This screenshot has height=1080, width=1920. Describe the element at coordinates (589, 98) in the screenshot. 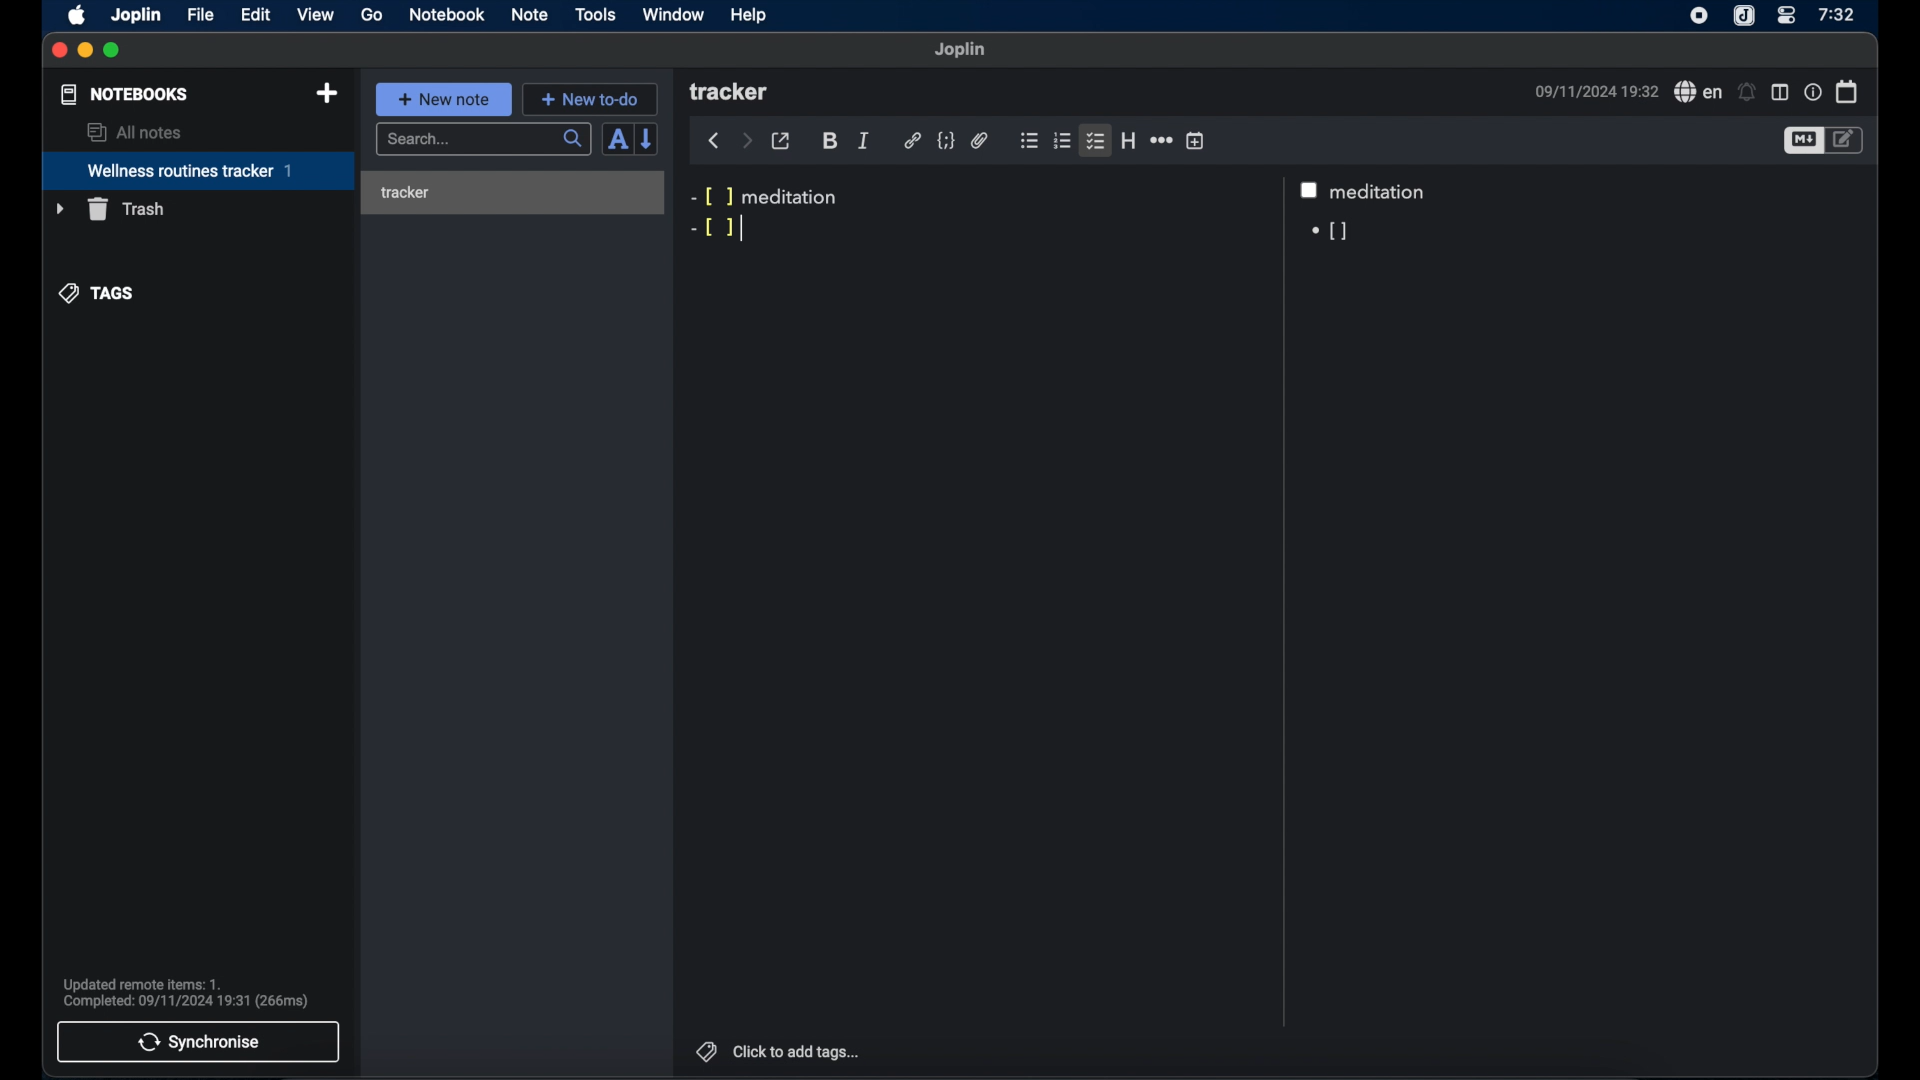

I see `+ new to-do` at that location.